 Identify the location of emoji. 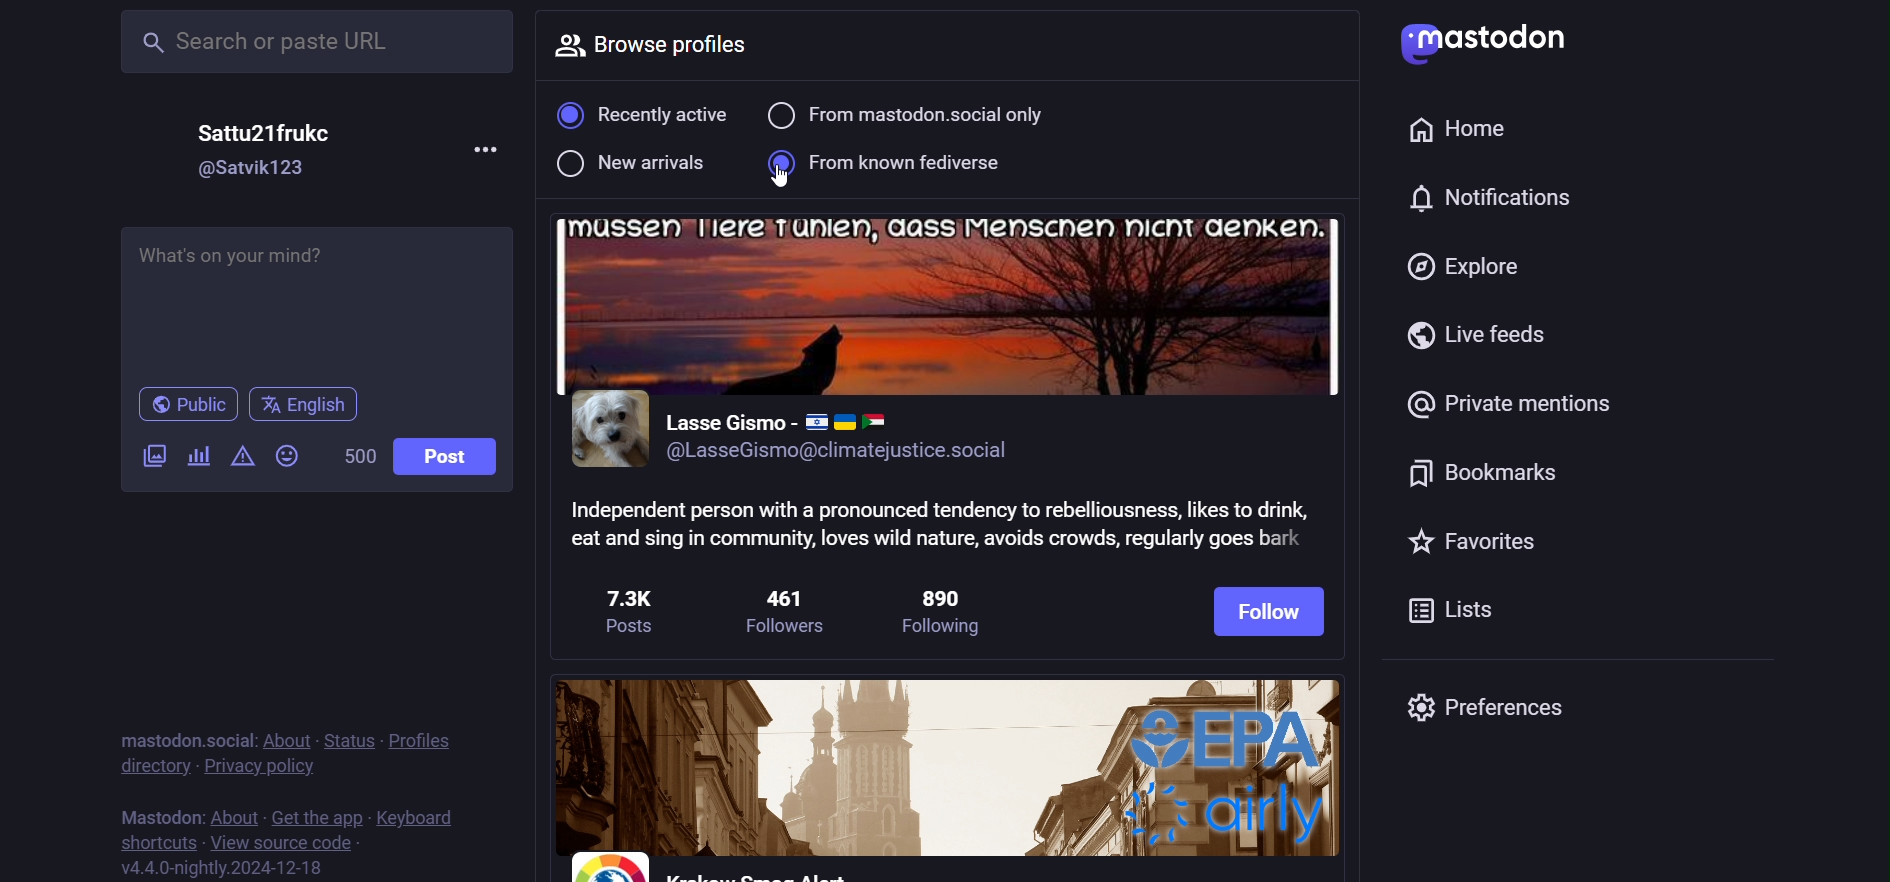
(287, 453).